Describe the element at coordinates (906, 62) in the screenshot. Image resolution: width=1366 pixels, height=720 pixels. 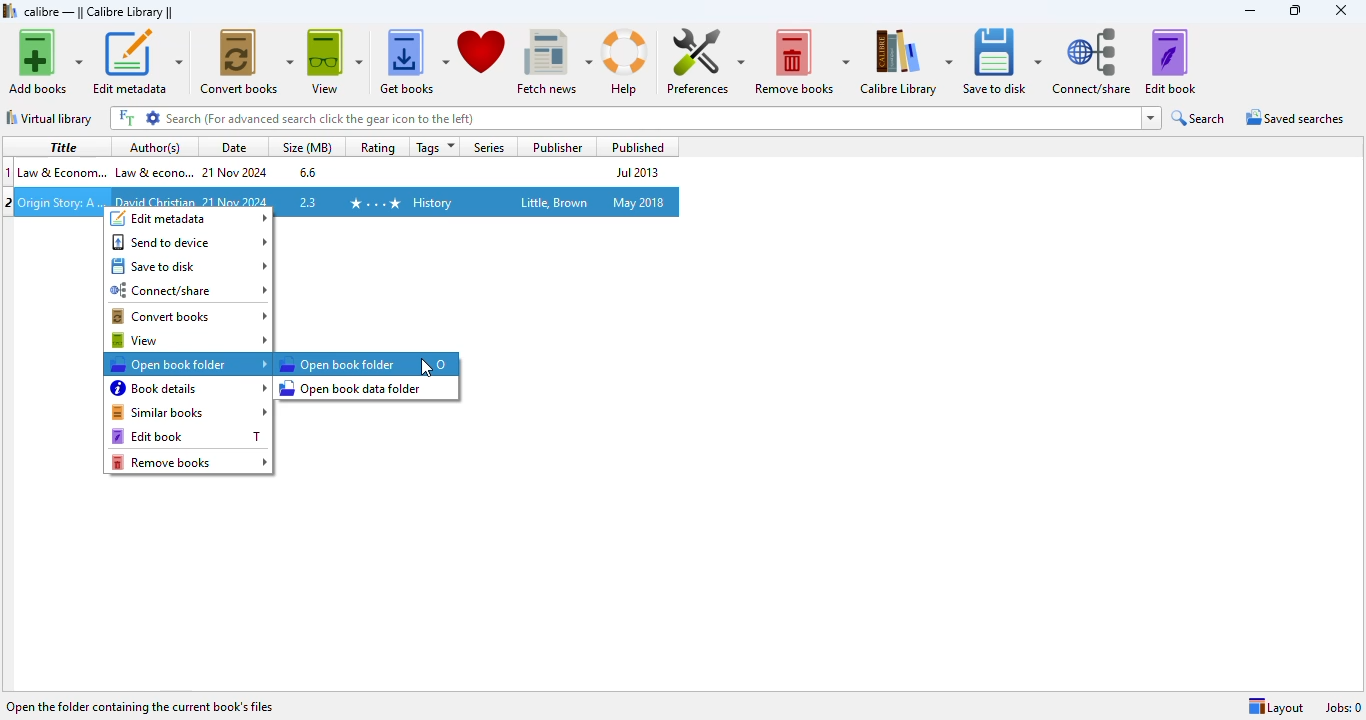
I see `calibre library` at that location.